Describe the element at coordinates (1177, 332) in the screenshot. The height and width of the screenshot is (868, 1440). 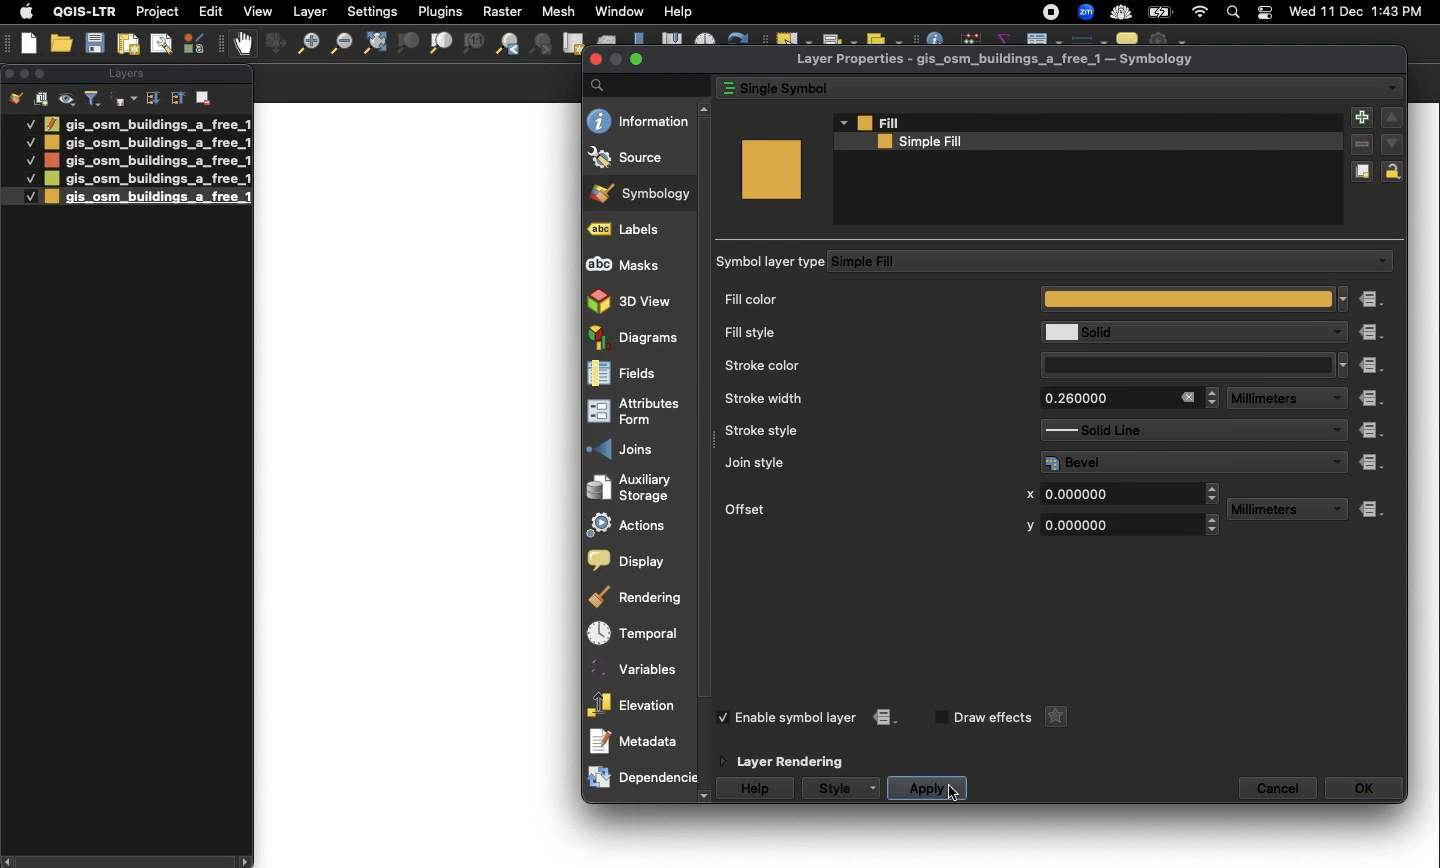
I see `Solid` at that location.